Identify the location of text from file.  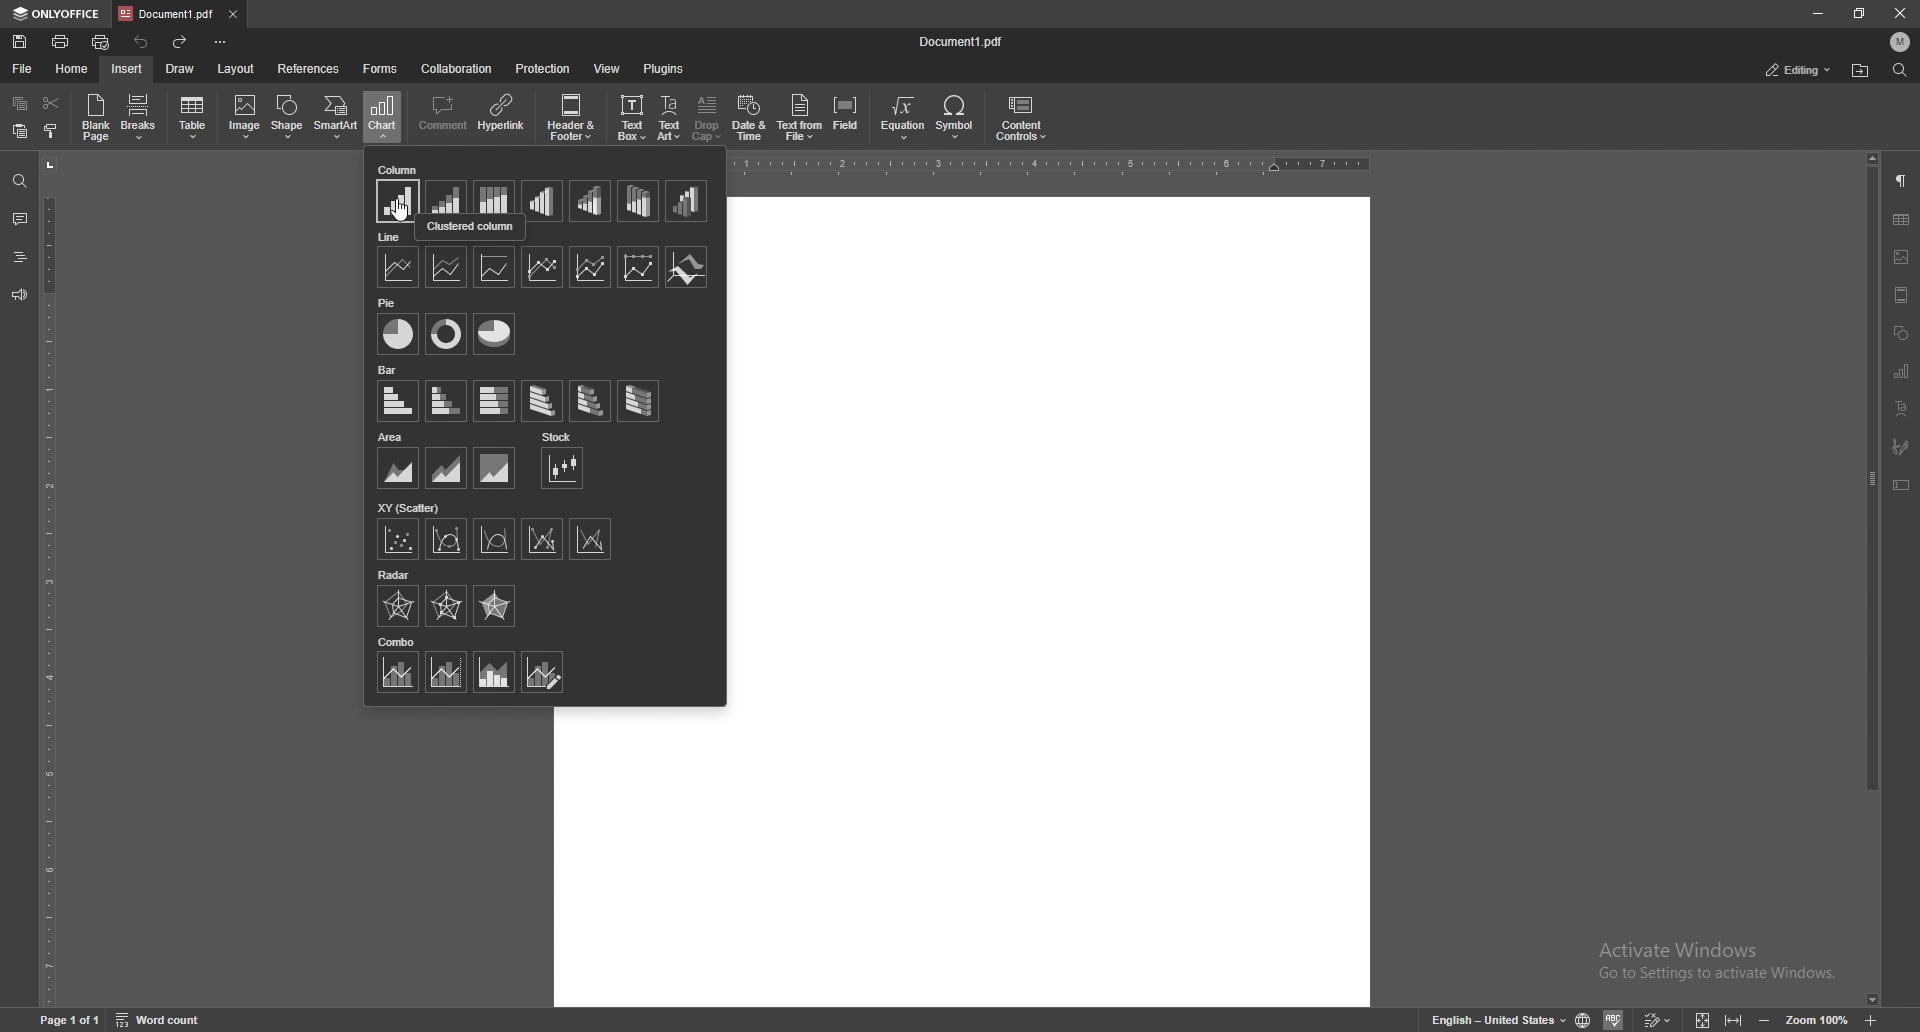
(802, 117).